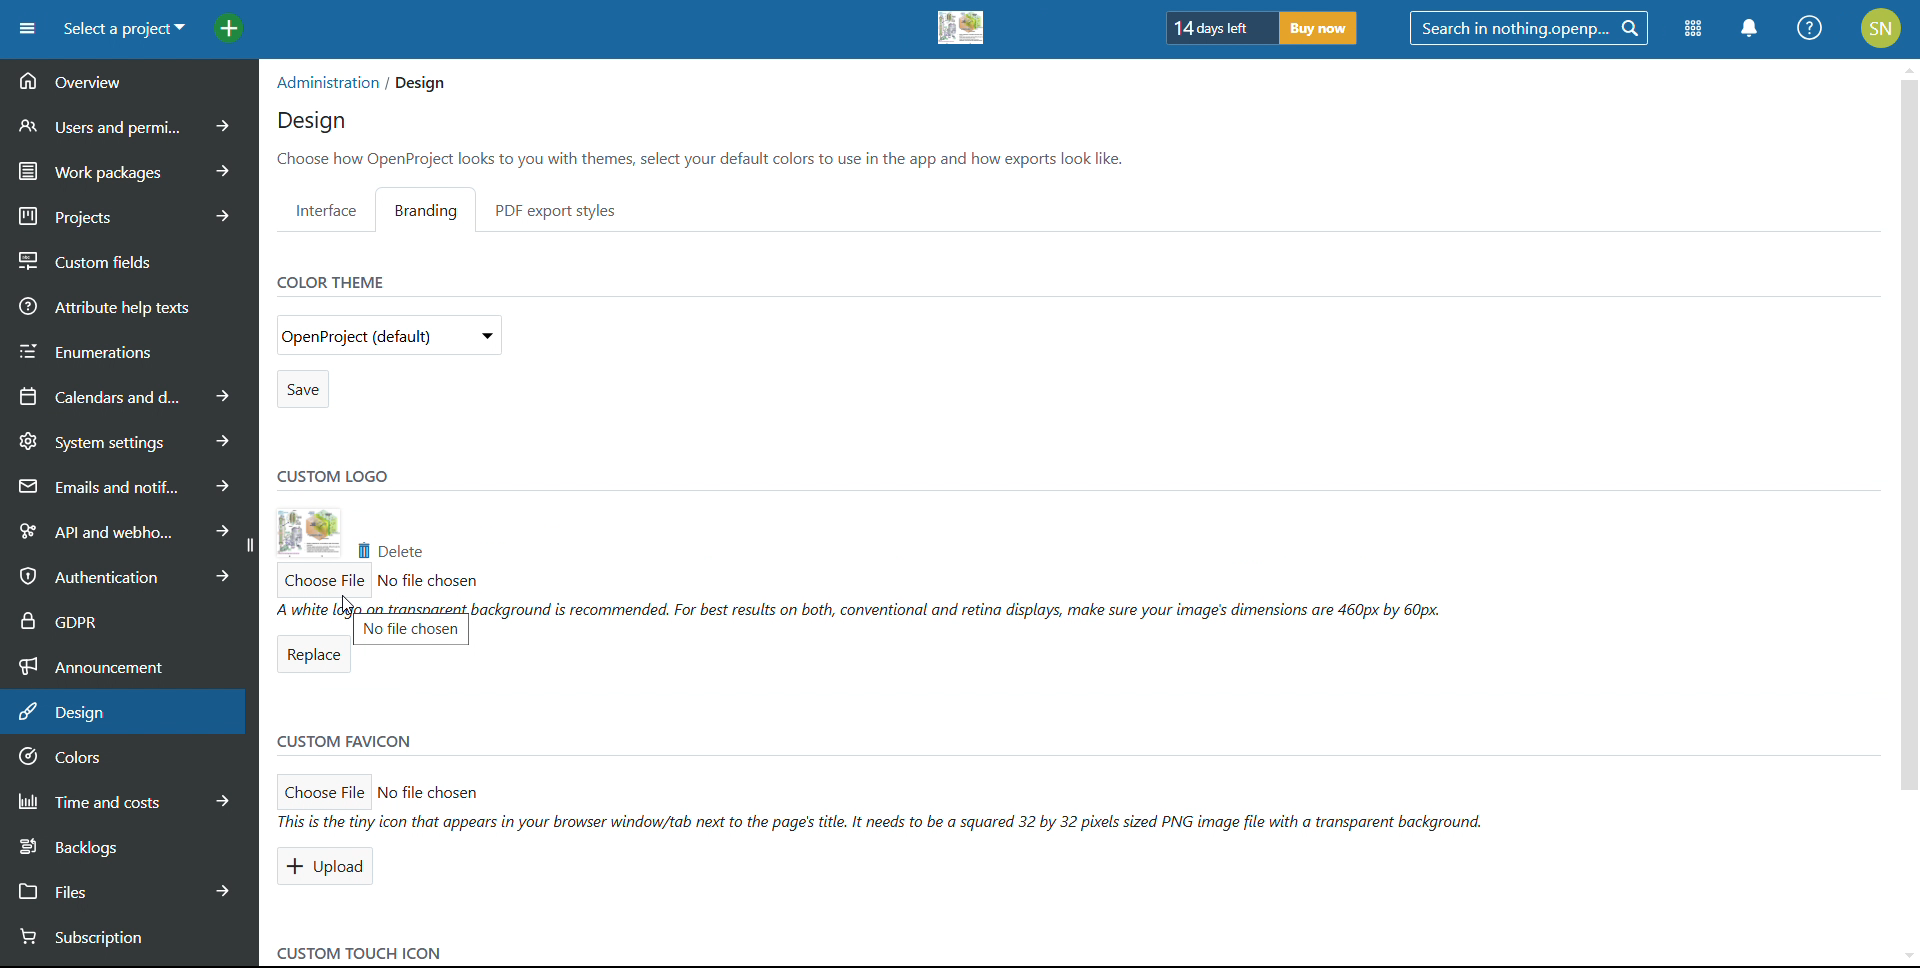 The width and height of the screenshot is (1920, 968). Describe the element at coordinates (1217, 27) in the screenshot. I see `days left of trial` at that location.